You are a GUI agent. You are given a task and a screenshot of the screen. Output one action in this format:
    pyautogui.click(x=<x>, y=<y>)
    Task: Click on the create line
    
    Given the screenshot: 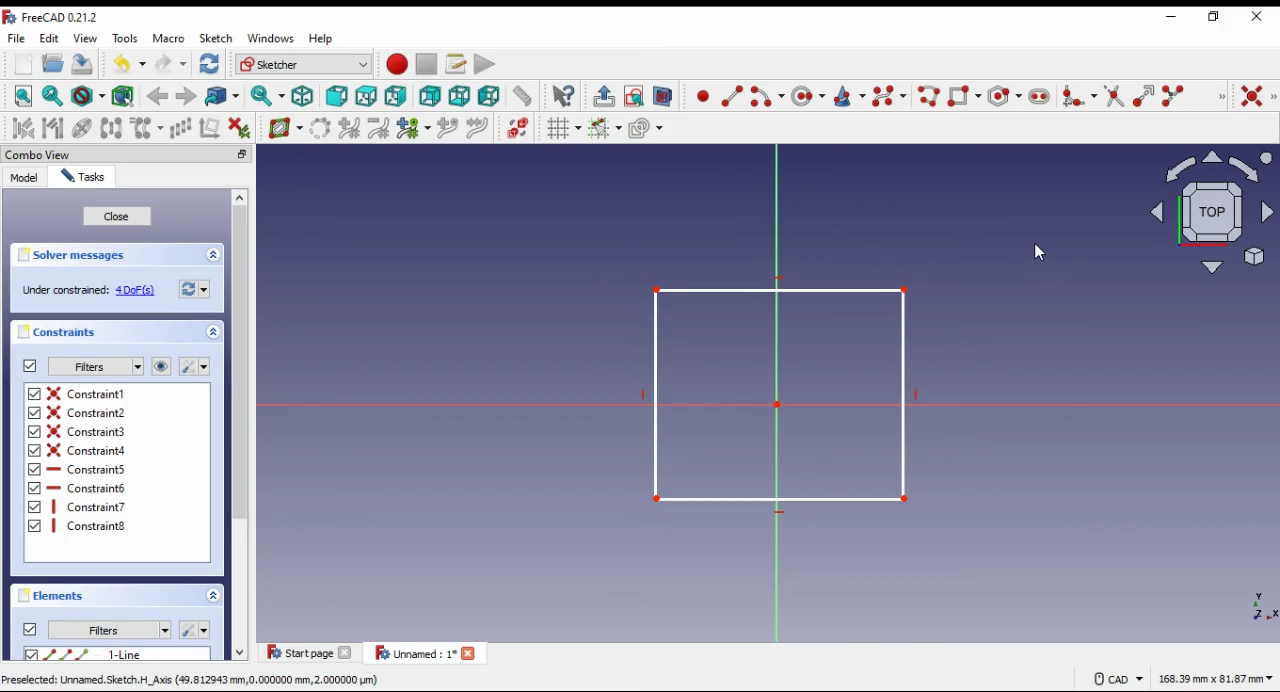 What is the action you would take?
    pyautogui.click(x=732, y=96)
    